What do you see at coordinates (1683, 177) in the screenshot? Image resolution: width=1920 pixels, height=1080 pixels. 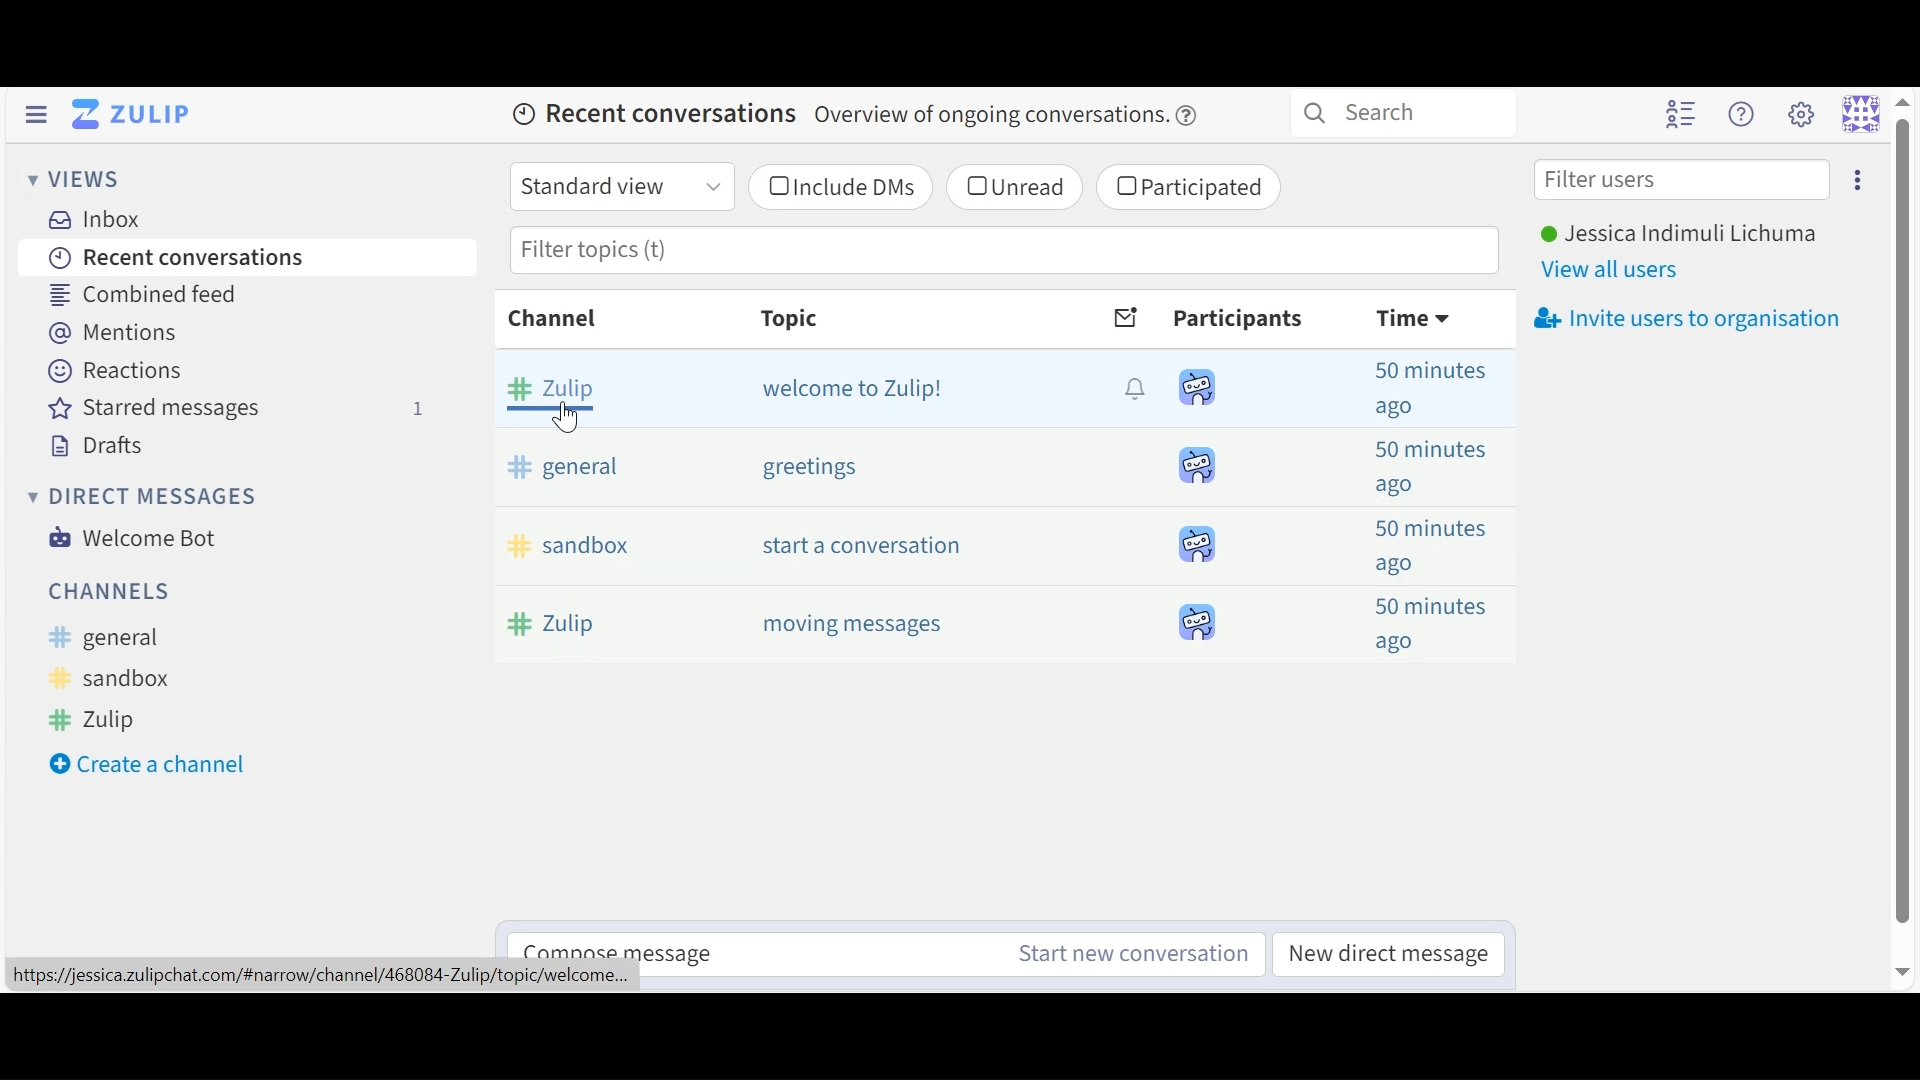 I see `Filter users` at bounding box center [1683, 177].